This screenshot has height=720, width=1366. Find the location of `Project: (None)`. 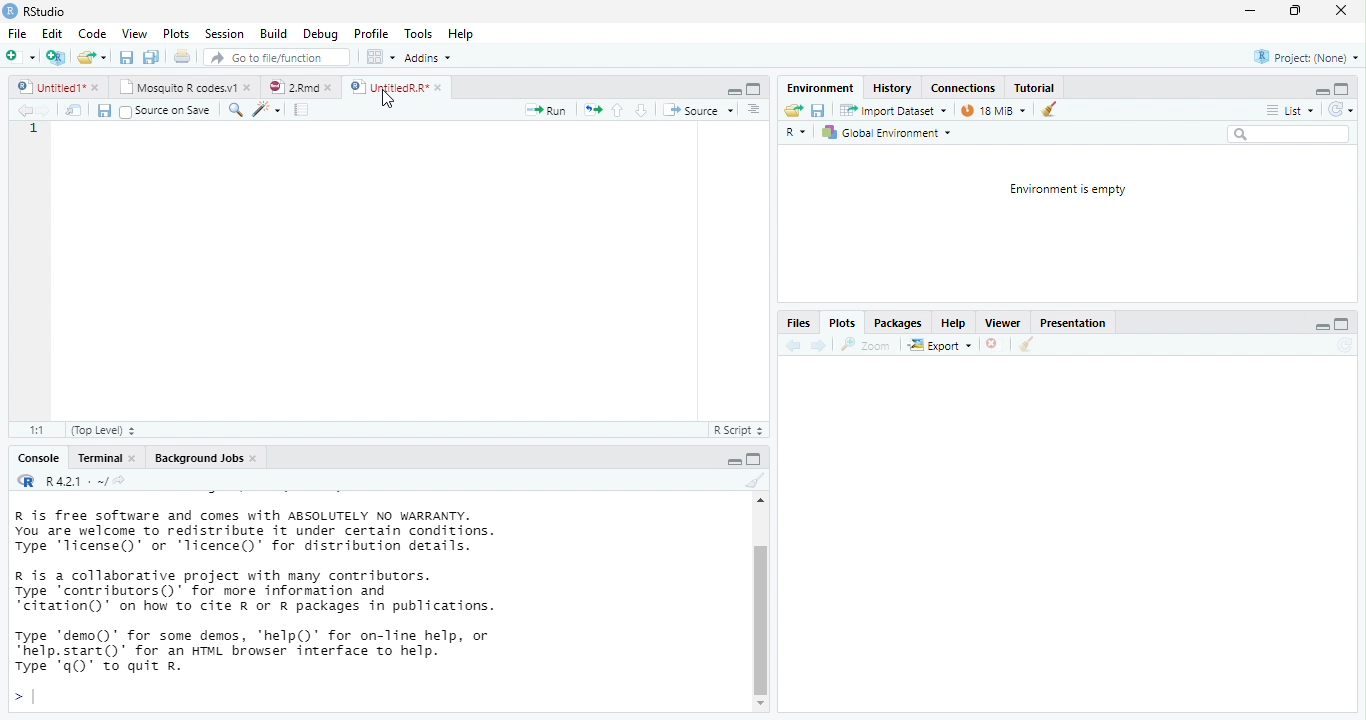

Project: (None) is located at coordinates (1307, 58).